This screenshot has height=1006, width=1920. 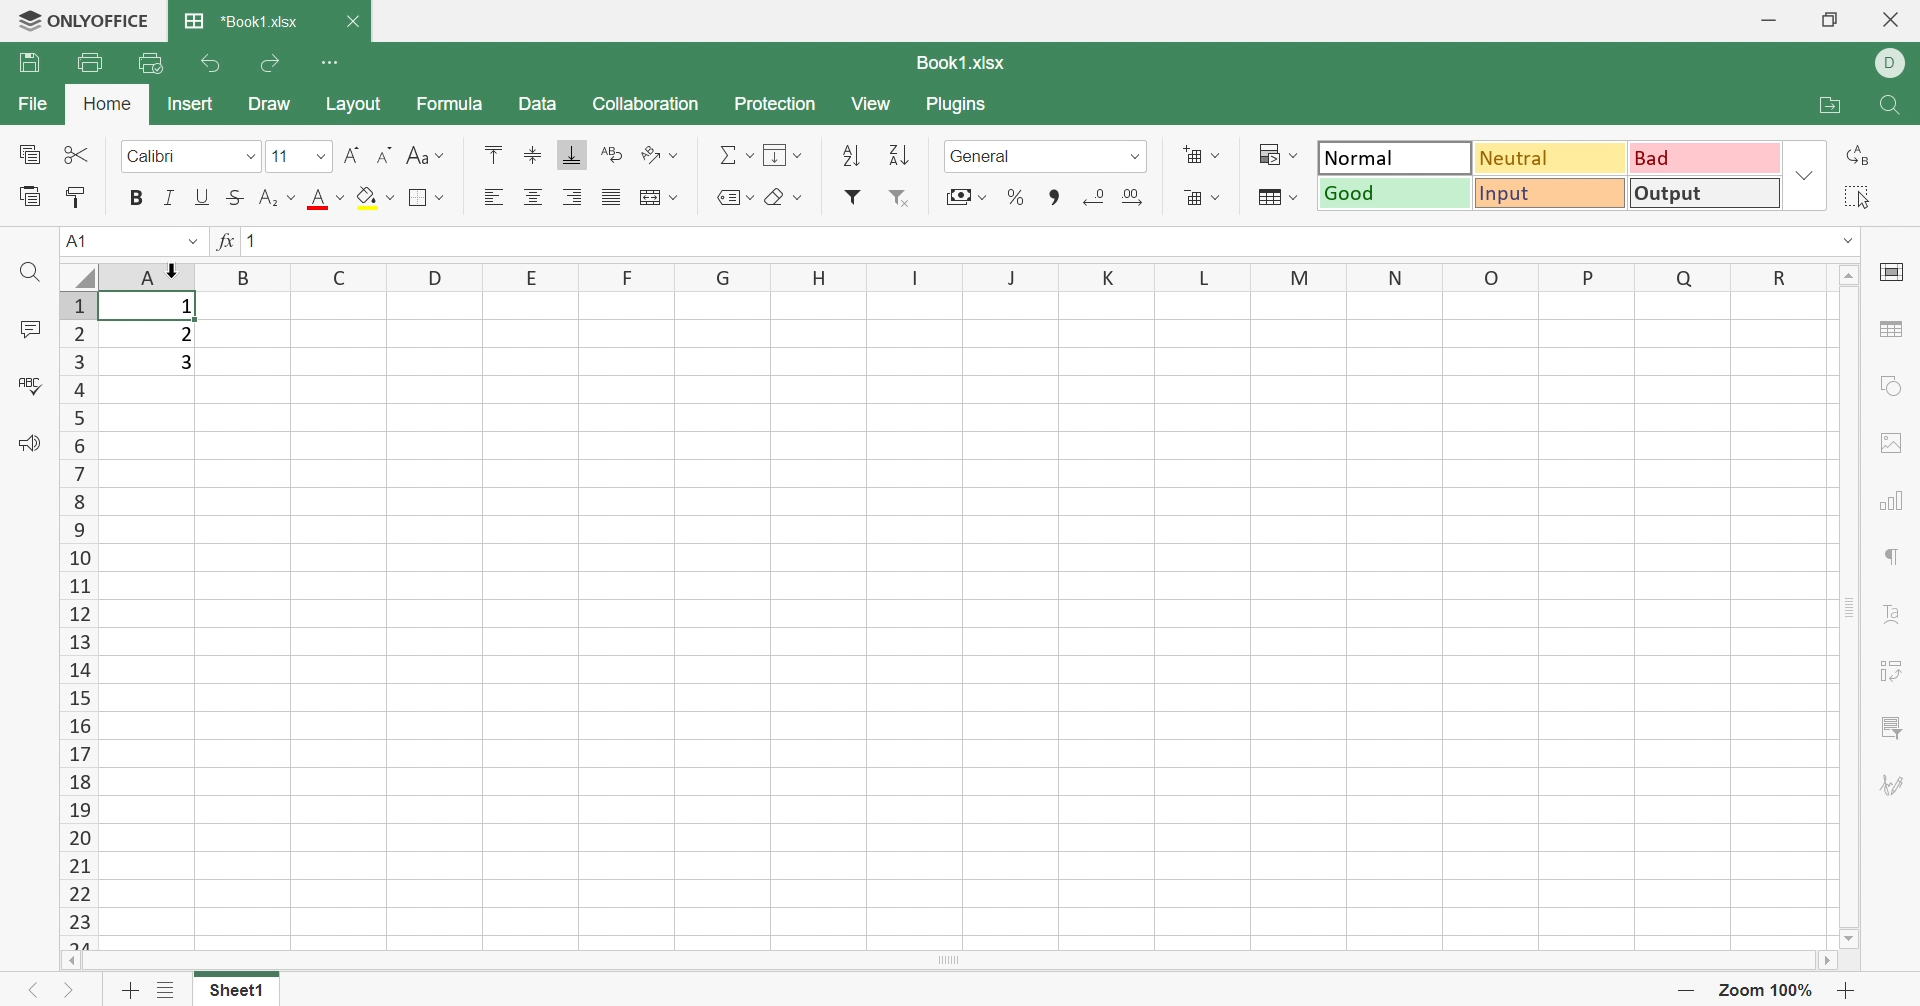 I want to click on Strikethrough, so click(x=237, y=196).